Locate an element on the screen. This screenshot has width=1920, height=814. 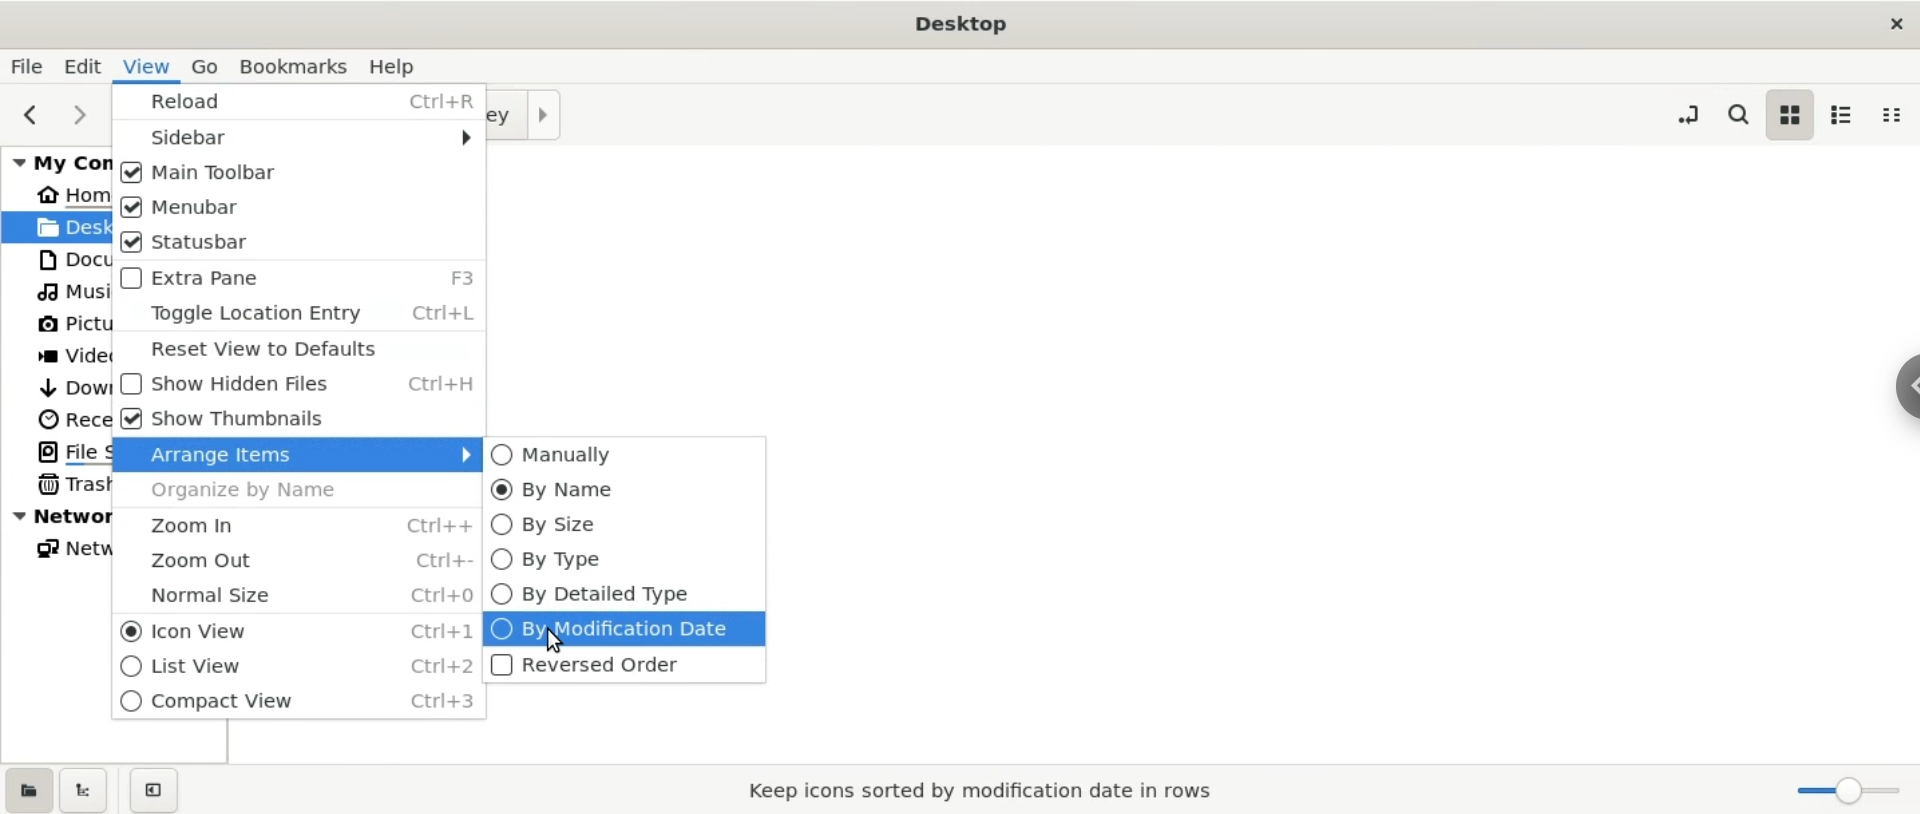
manually is located at coordinates (619, 451).